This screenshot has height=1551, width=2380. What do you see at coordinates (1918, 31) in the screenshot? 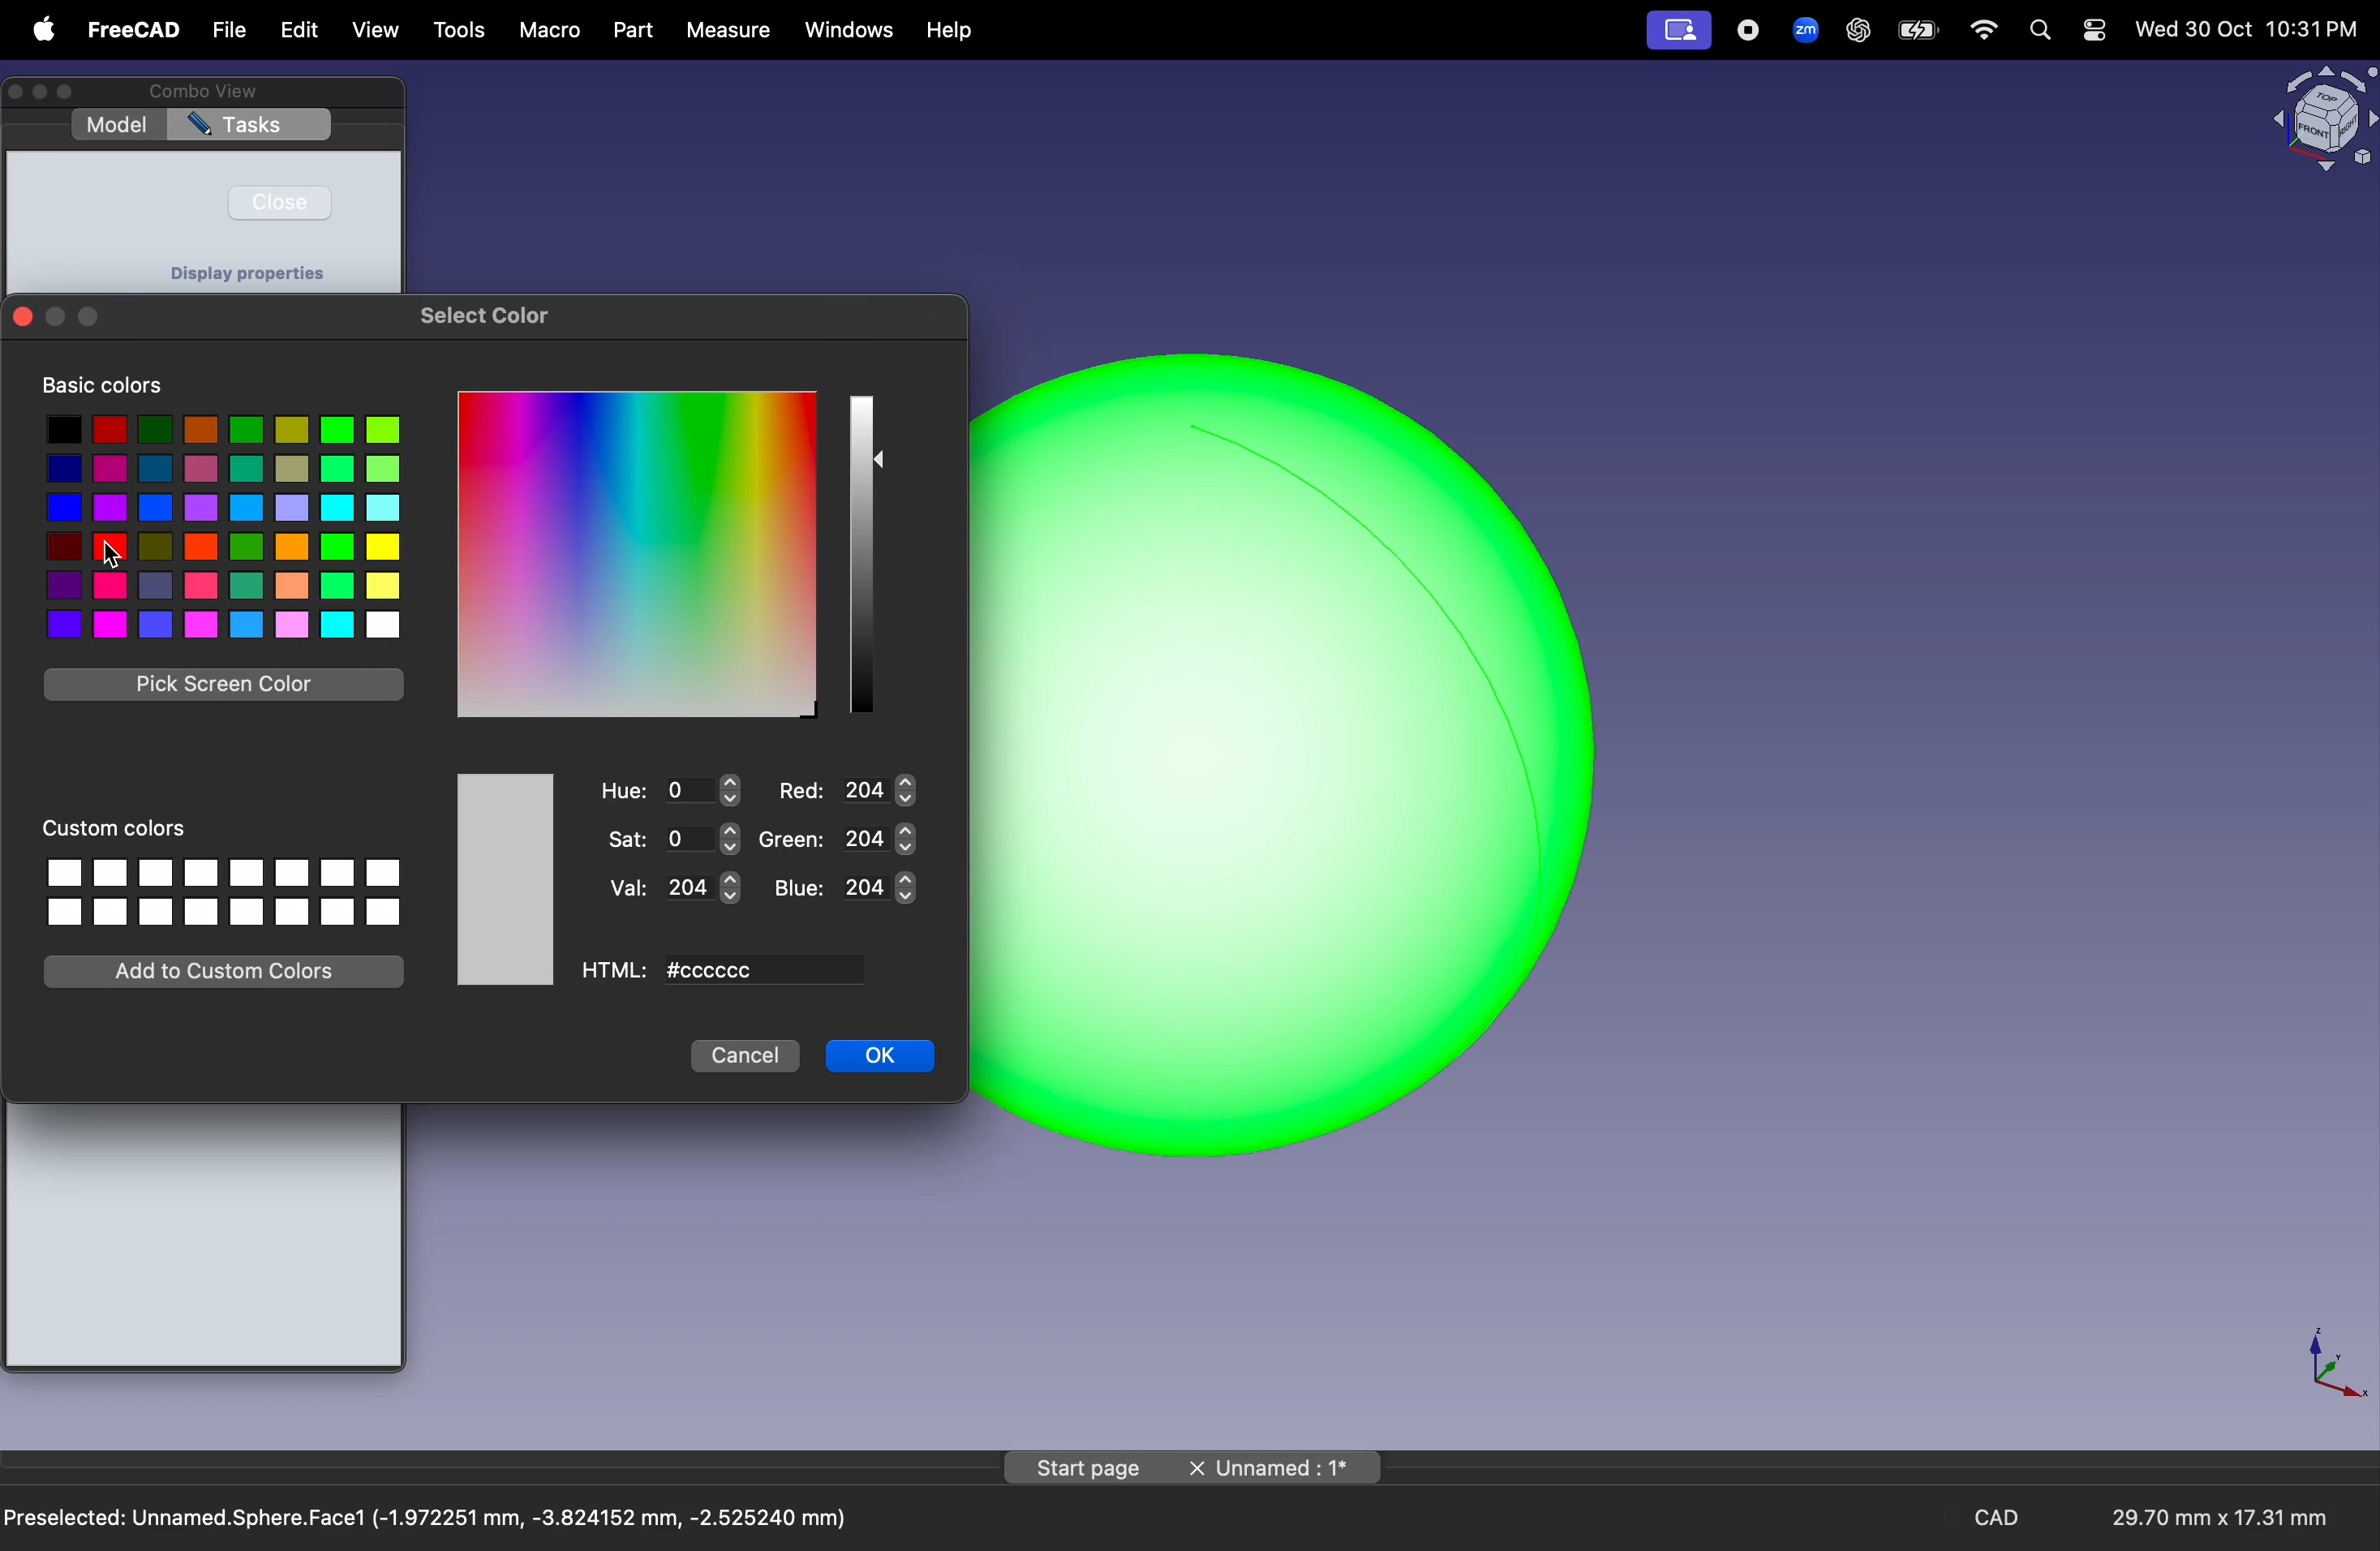
I see `battery` at bounding box center [1918, 31].